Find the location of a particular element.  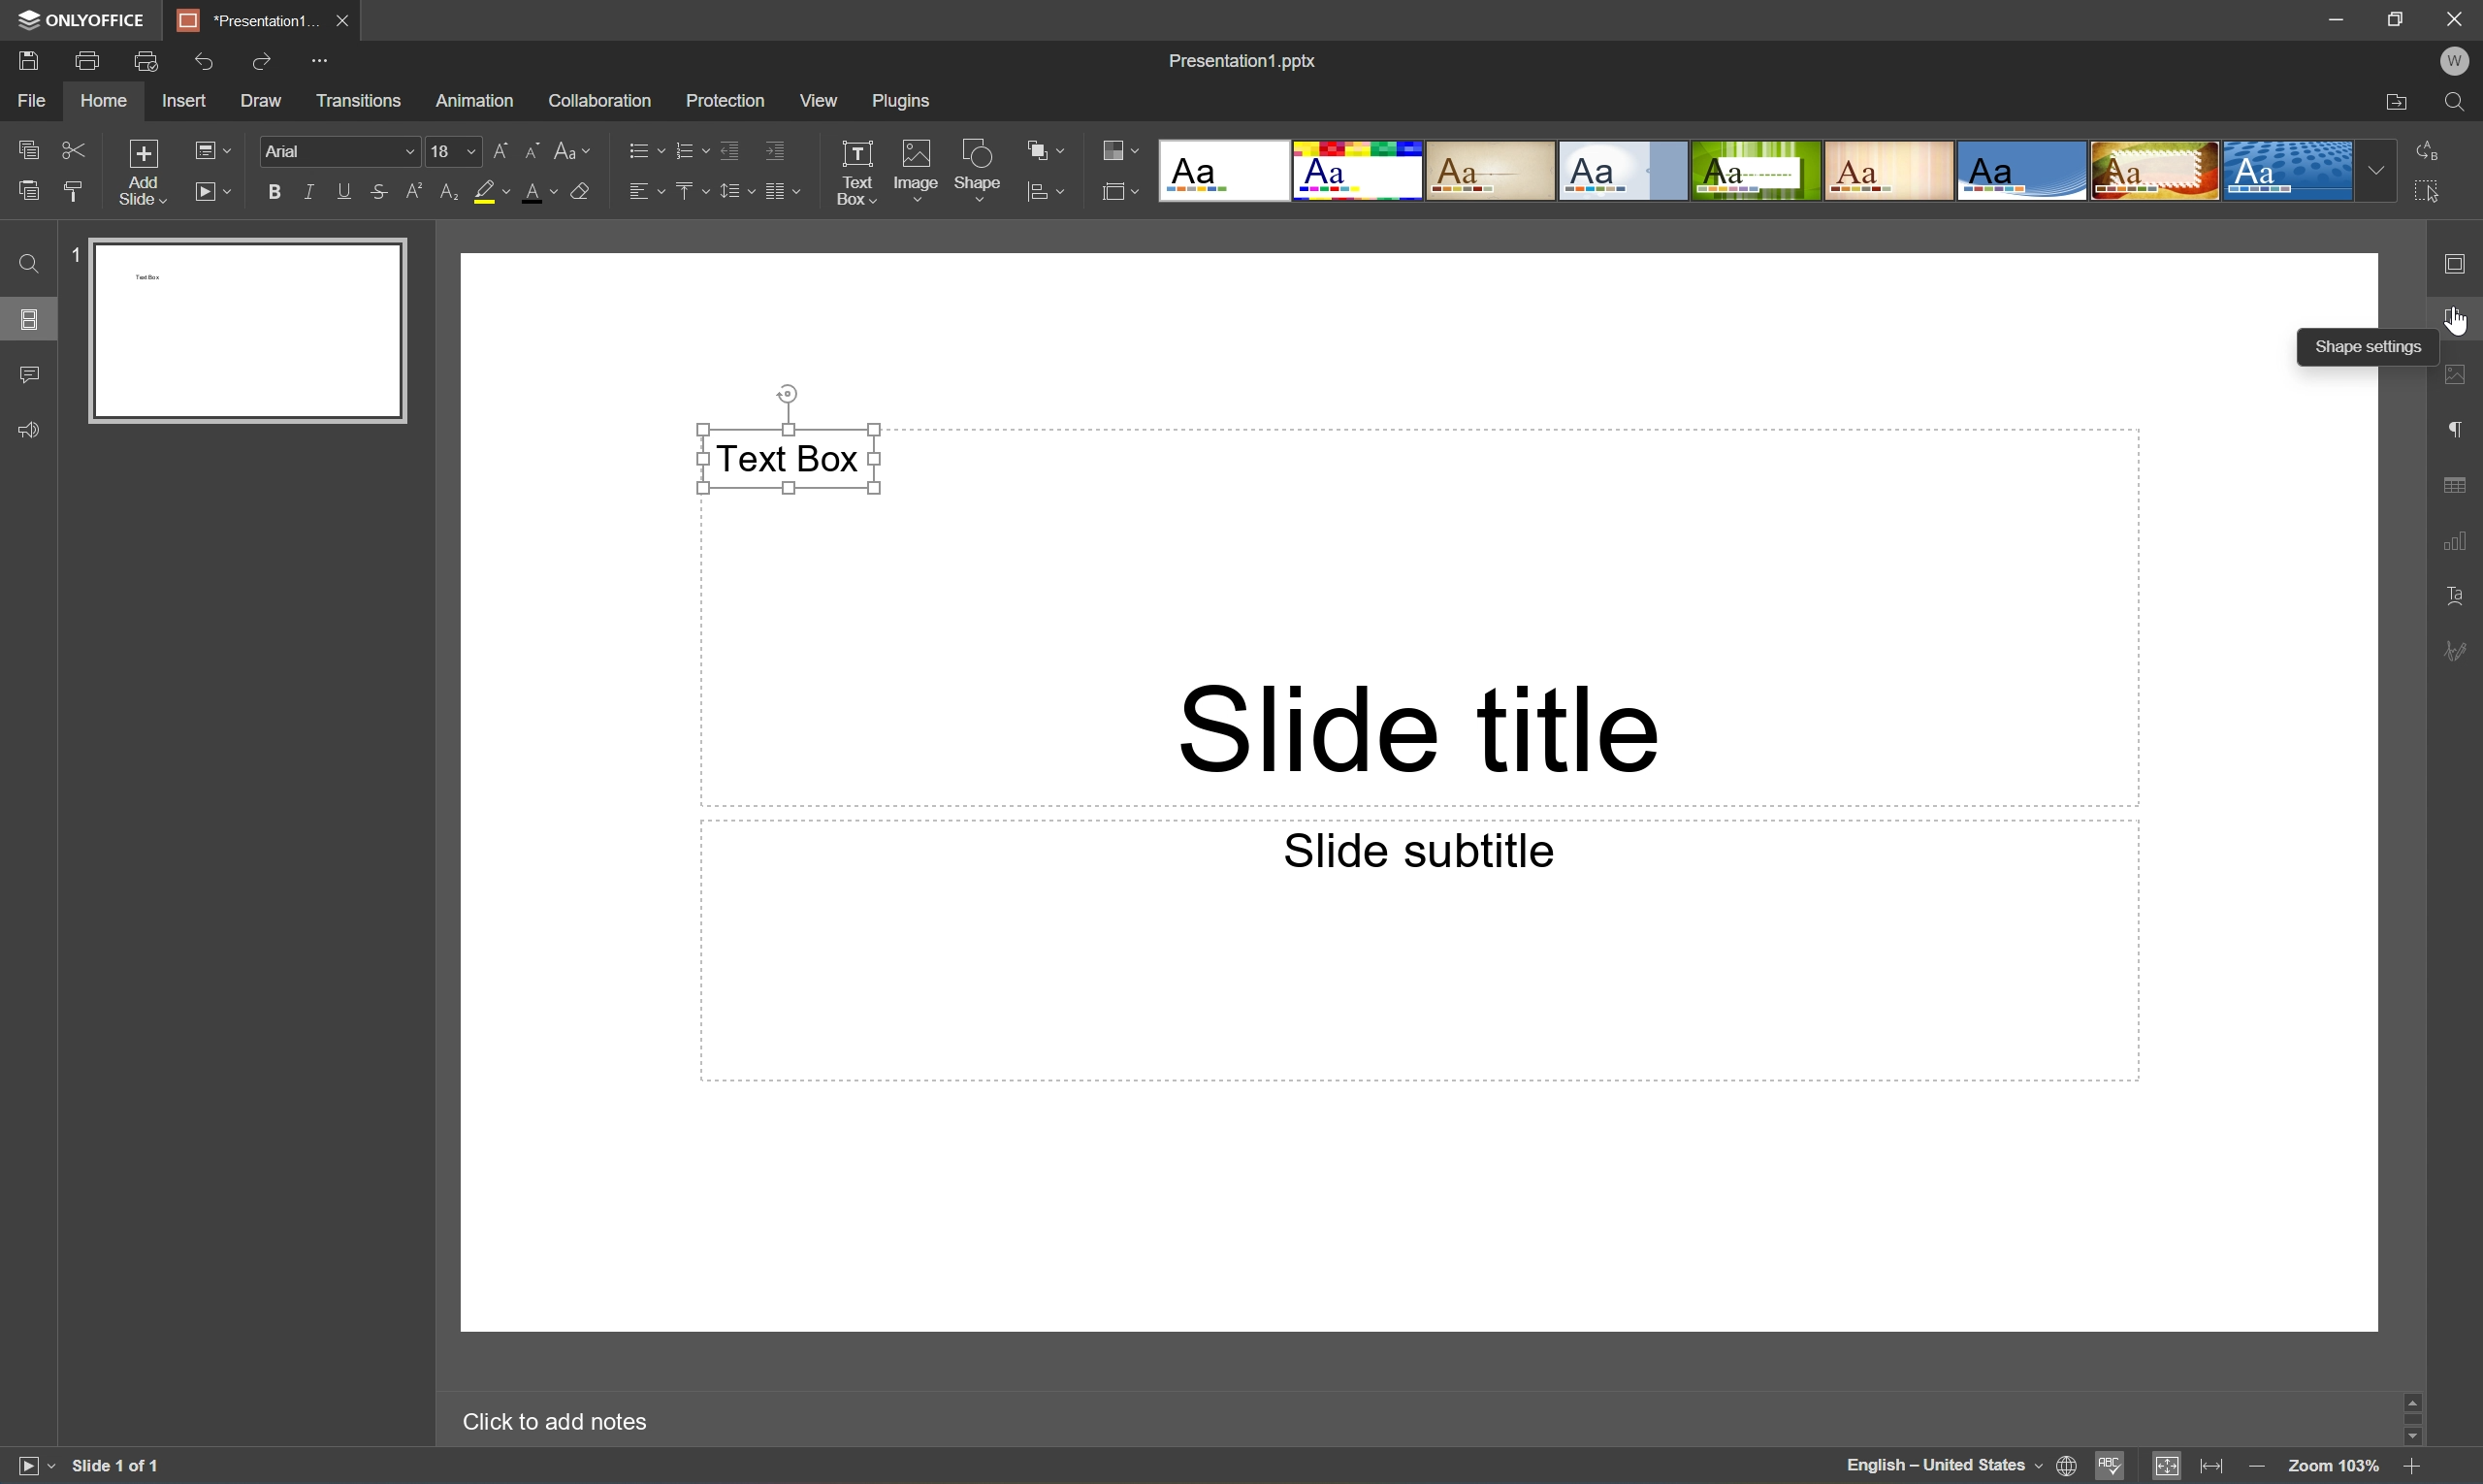

Close is located at coordinates (343, 20).